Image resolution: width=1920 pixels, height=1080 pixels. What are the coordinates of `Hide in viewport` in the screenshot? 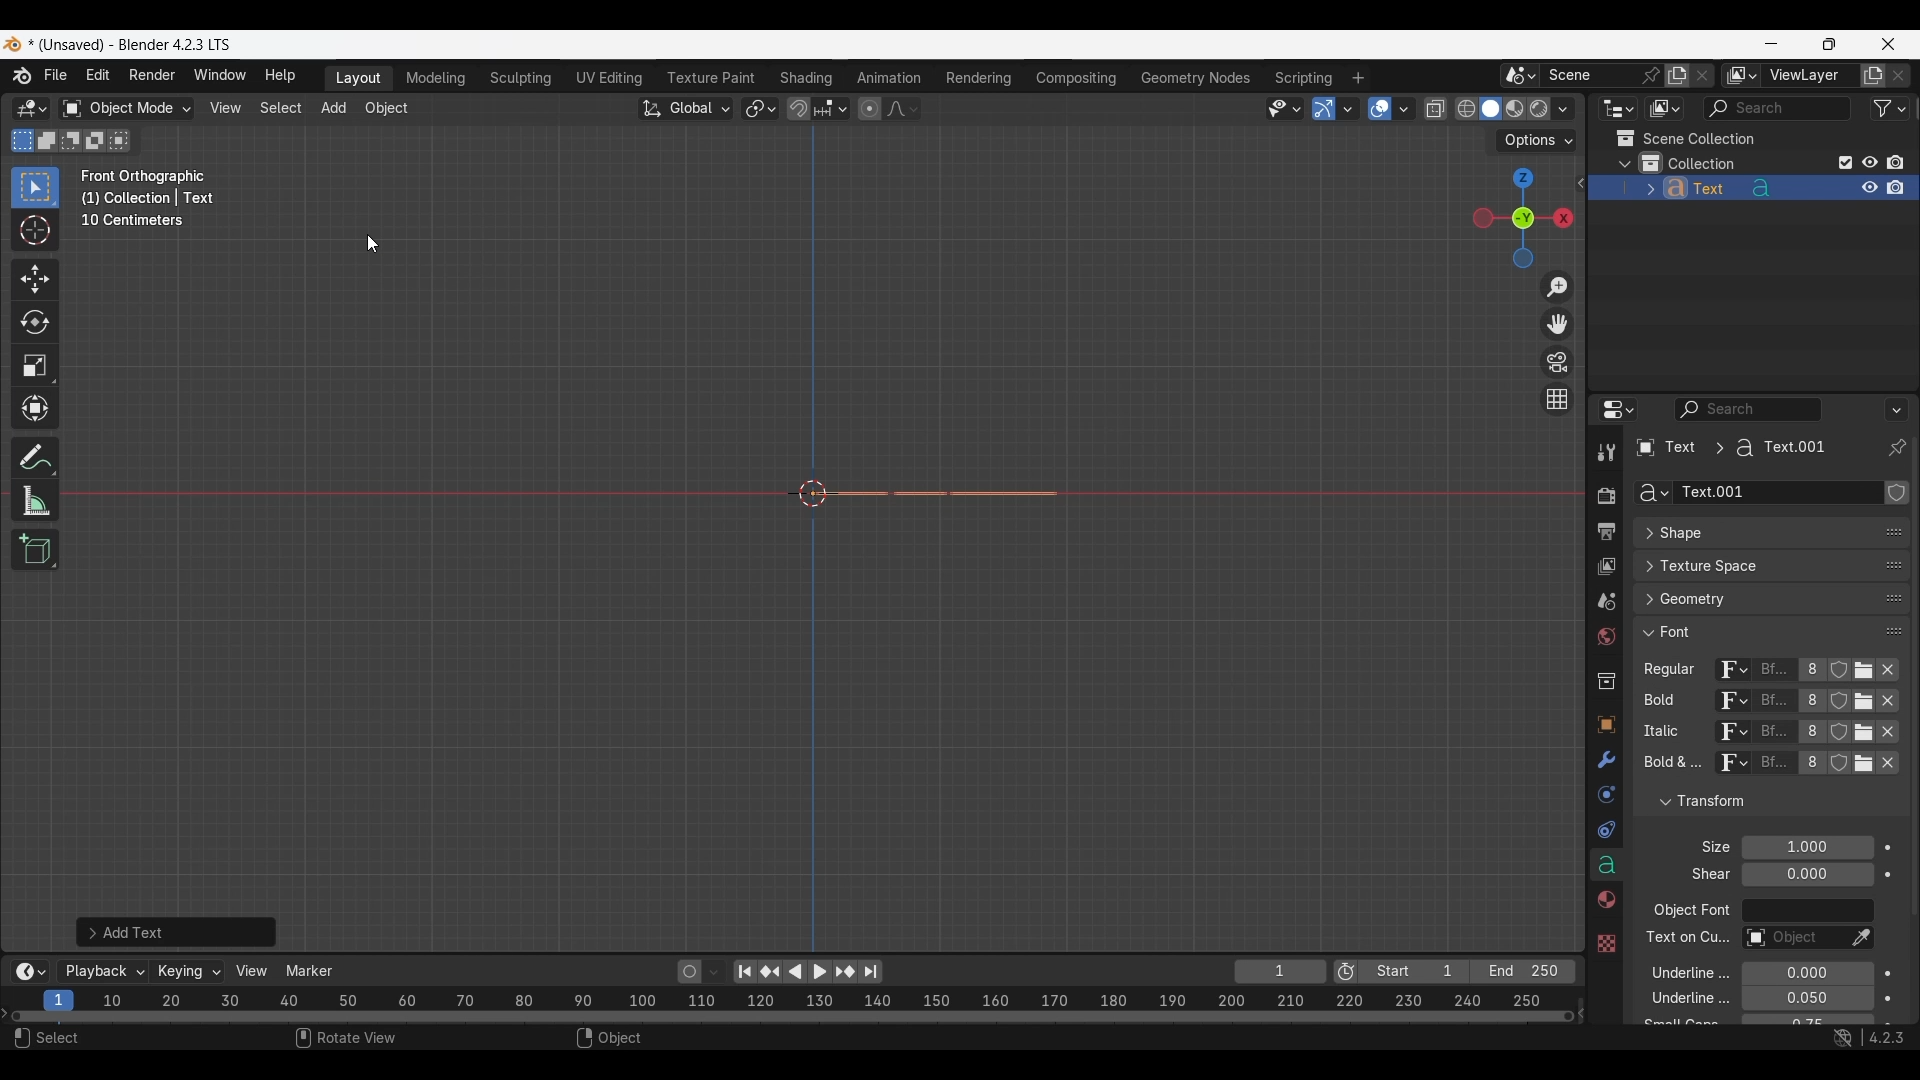 It's located at (1869, 162).